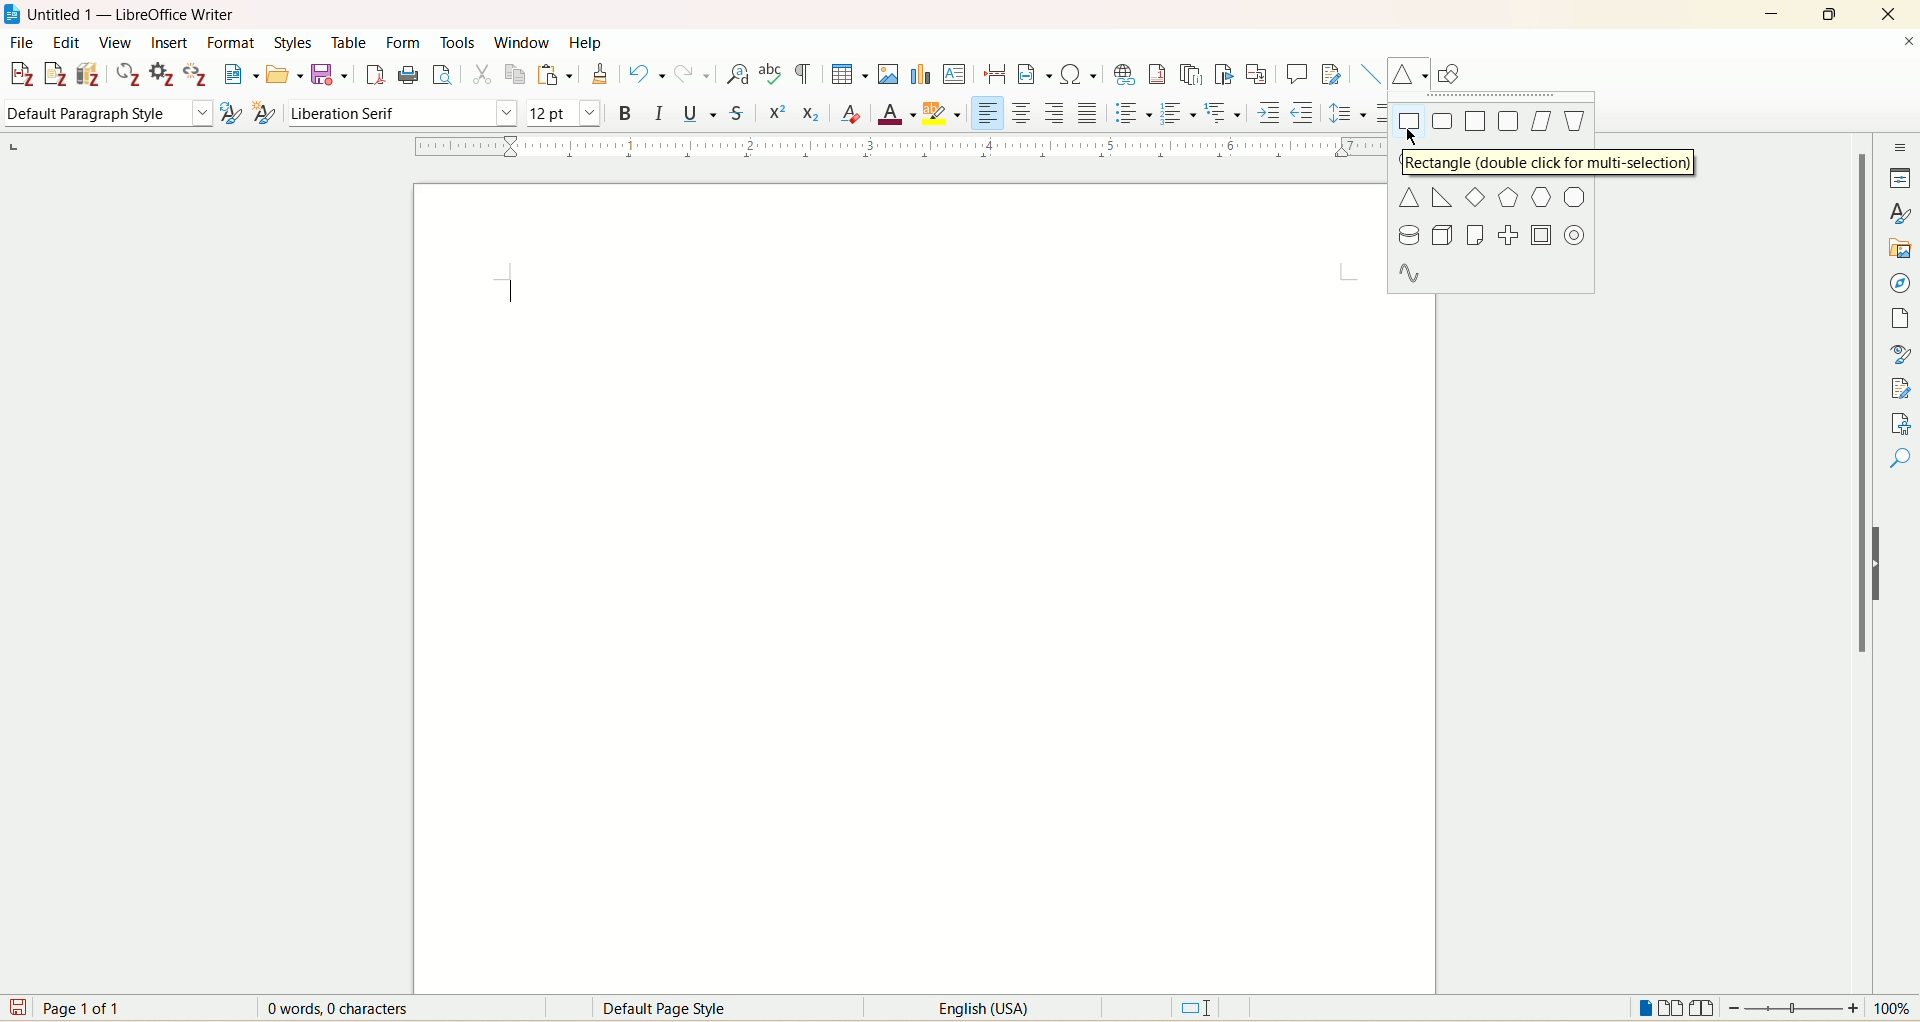 Image resolution: width=1920 pixels, height=1022 pixels. I want to click on book view, so click(1702, 1008).